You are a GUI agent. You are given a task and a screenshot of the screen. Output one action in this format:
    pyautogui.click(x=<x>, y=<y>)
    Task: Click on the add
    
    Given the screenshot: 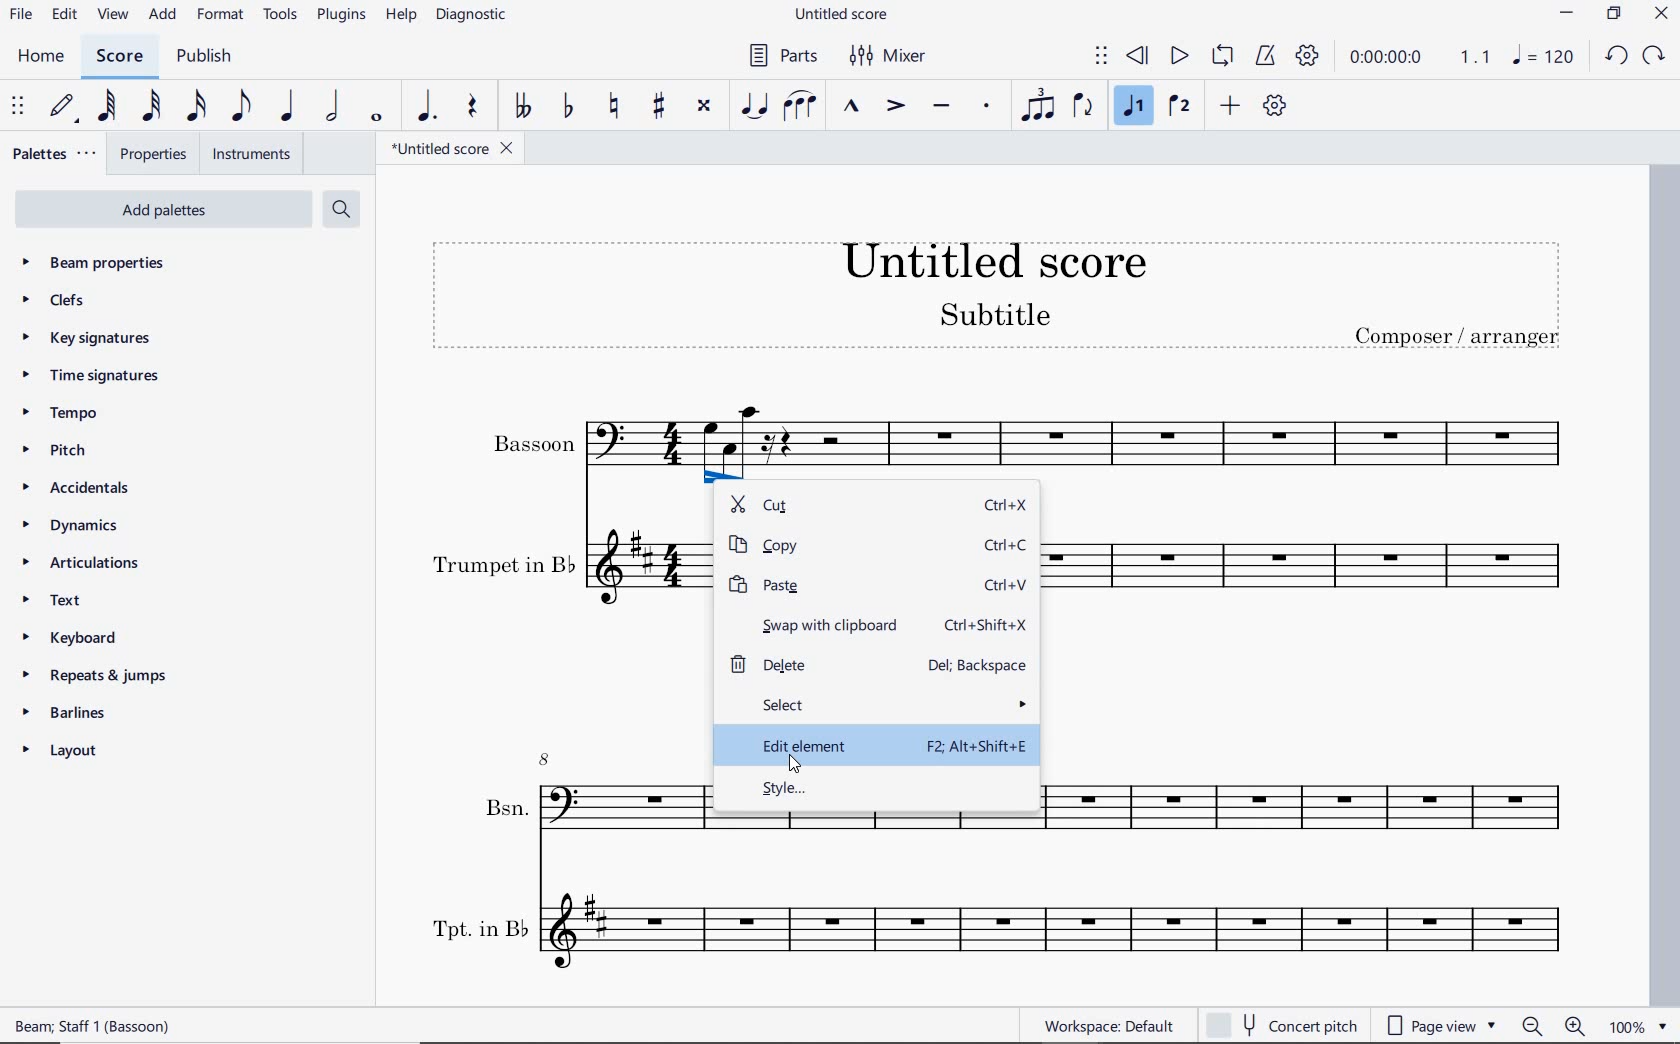 What is the action you would take?
    pyautogui.click(x=1230, y=107)
    